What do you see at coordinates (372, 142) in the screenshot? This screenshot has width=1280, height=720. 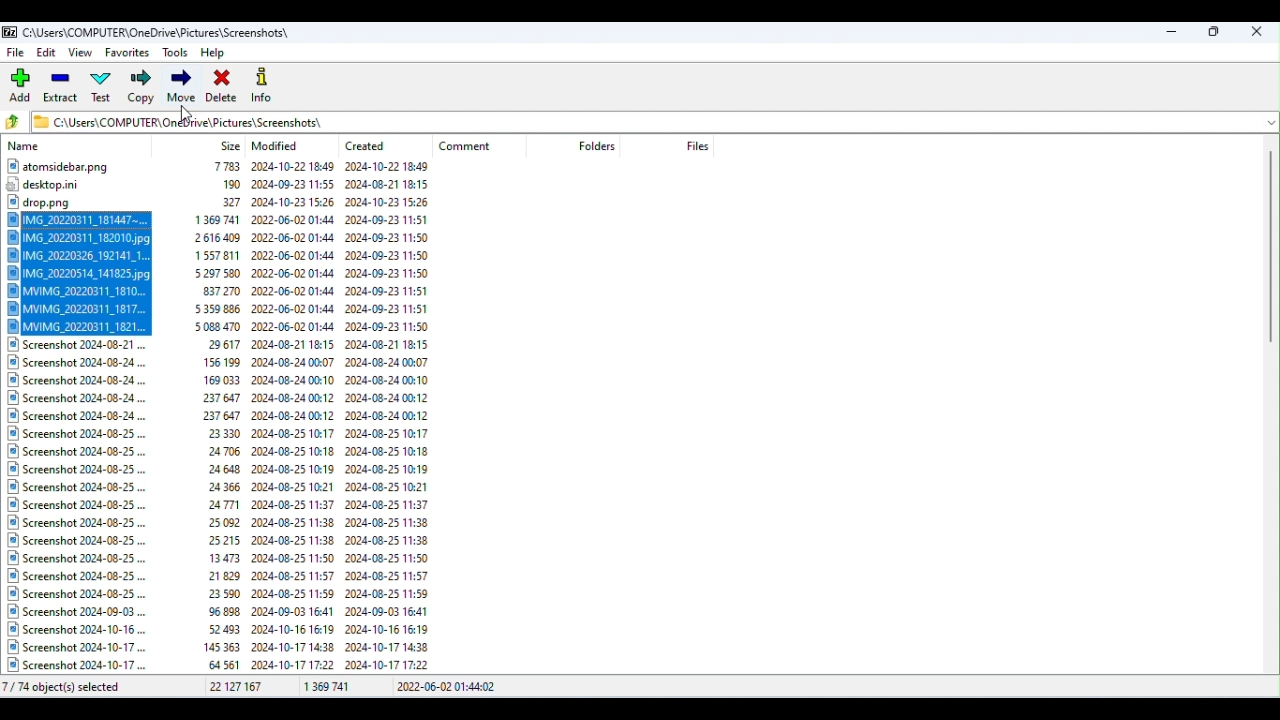 I see `Created` at bounding box center [372, 142].